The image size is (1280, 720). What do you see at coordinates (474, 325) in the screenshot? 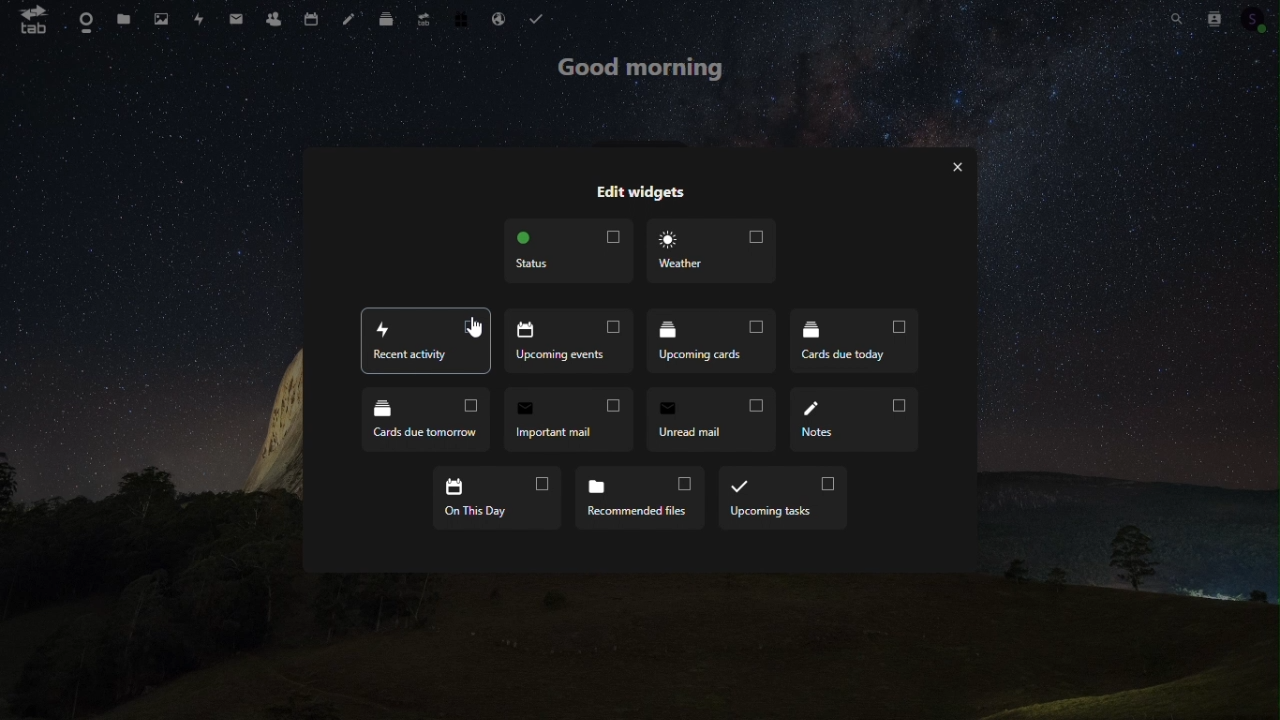
I see `cursor` at bounding box center [474, 325].